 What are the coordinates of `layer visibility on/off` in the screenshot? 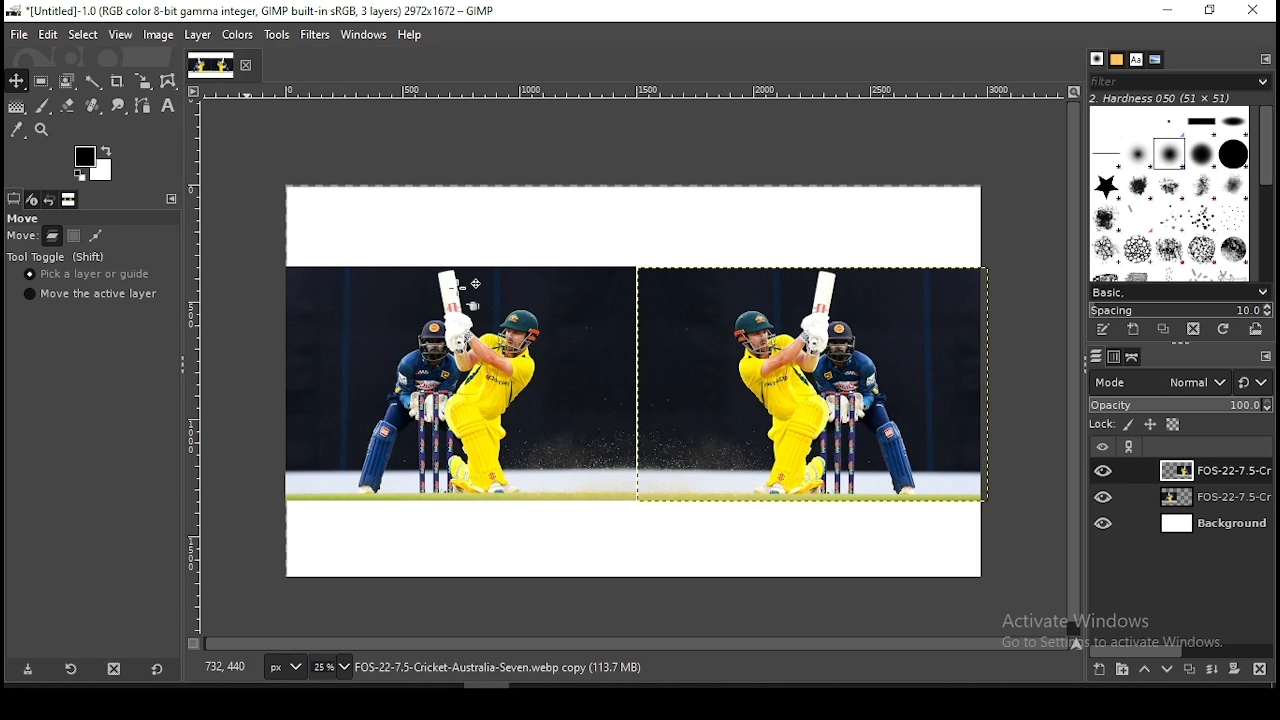 It's located at (1105, 497).